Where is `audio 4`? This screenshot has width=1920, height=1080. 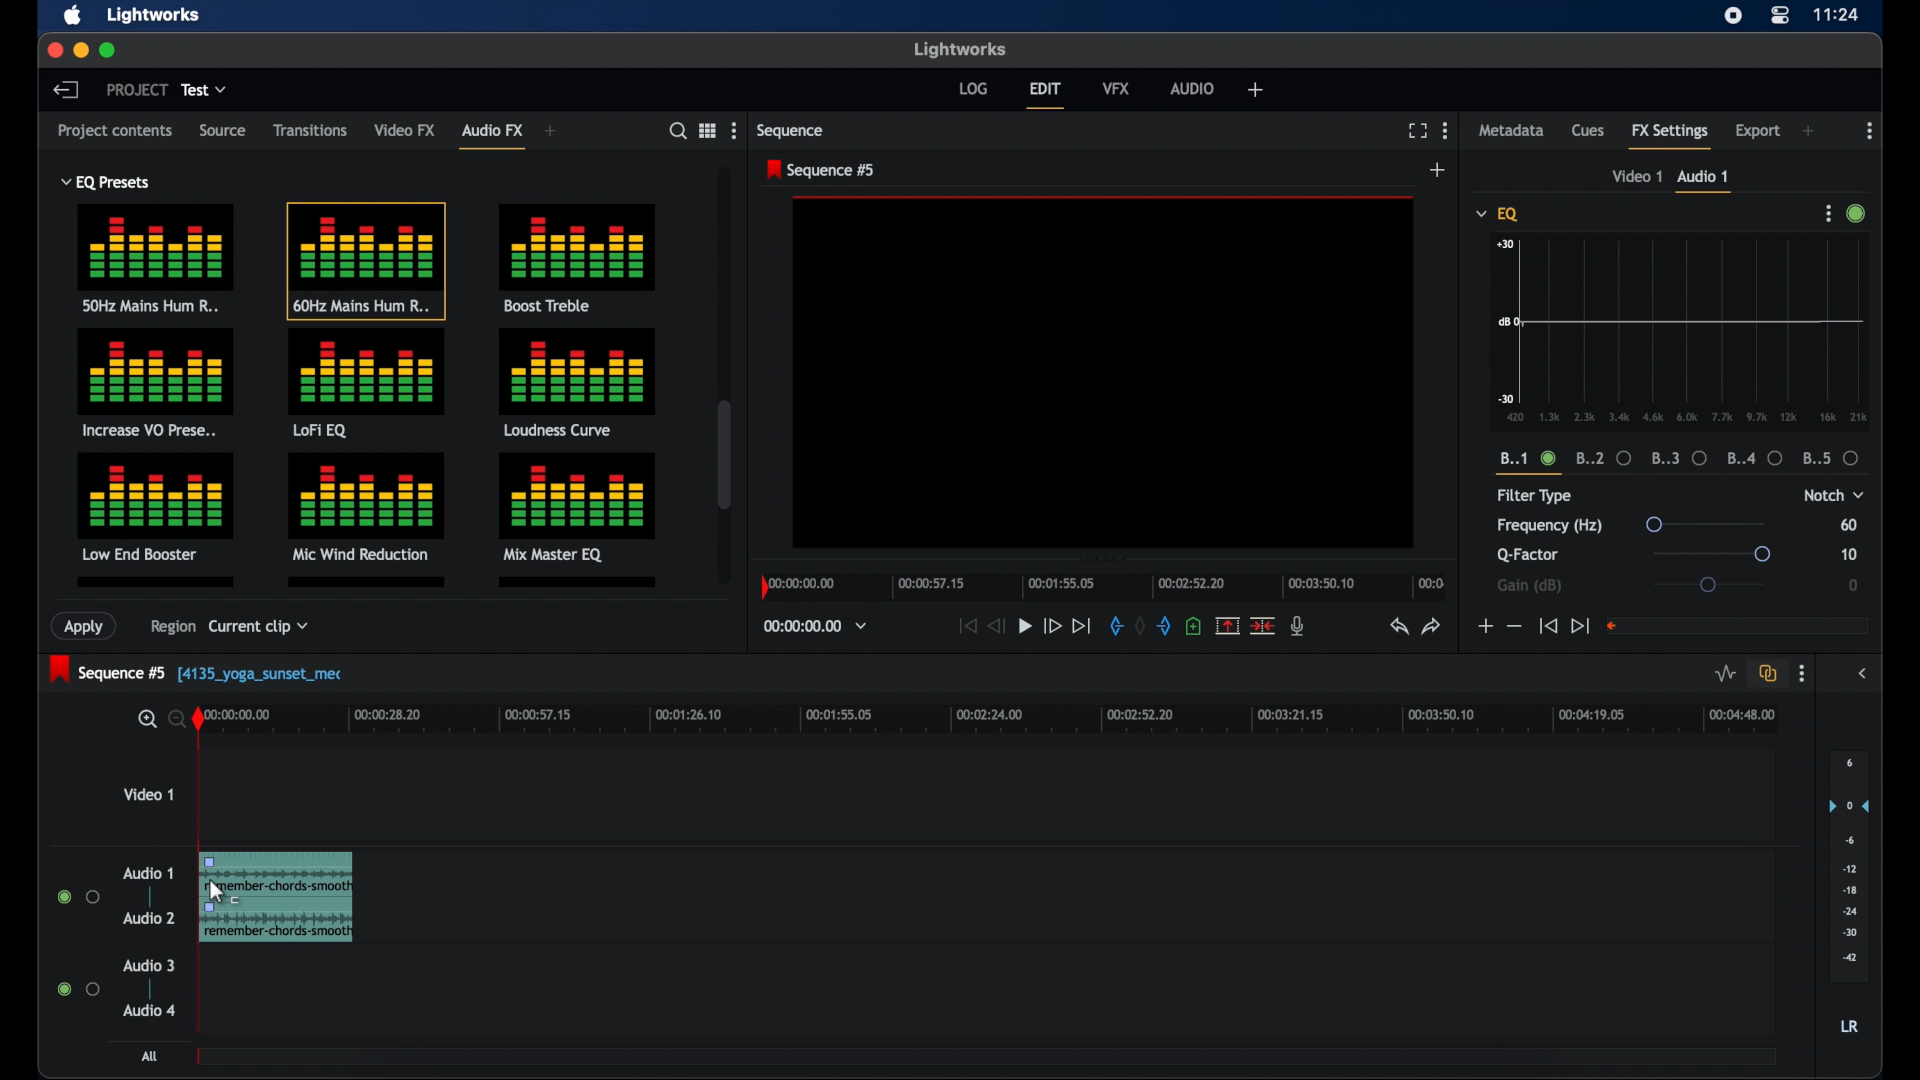 audio 4 is located at coordinates (150, 1010).